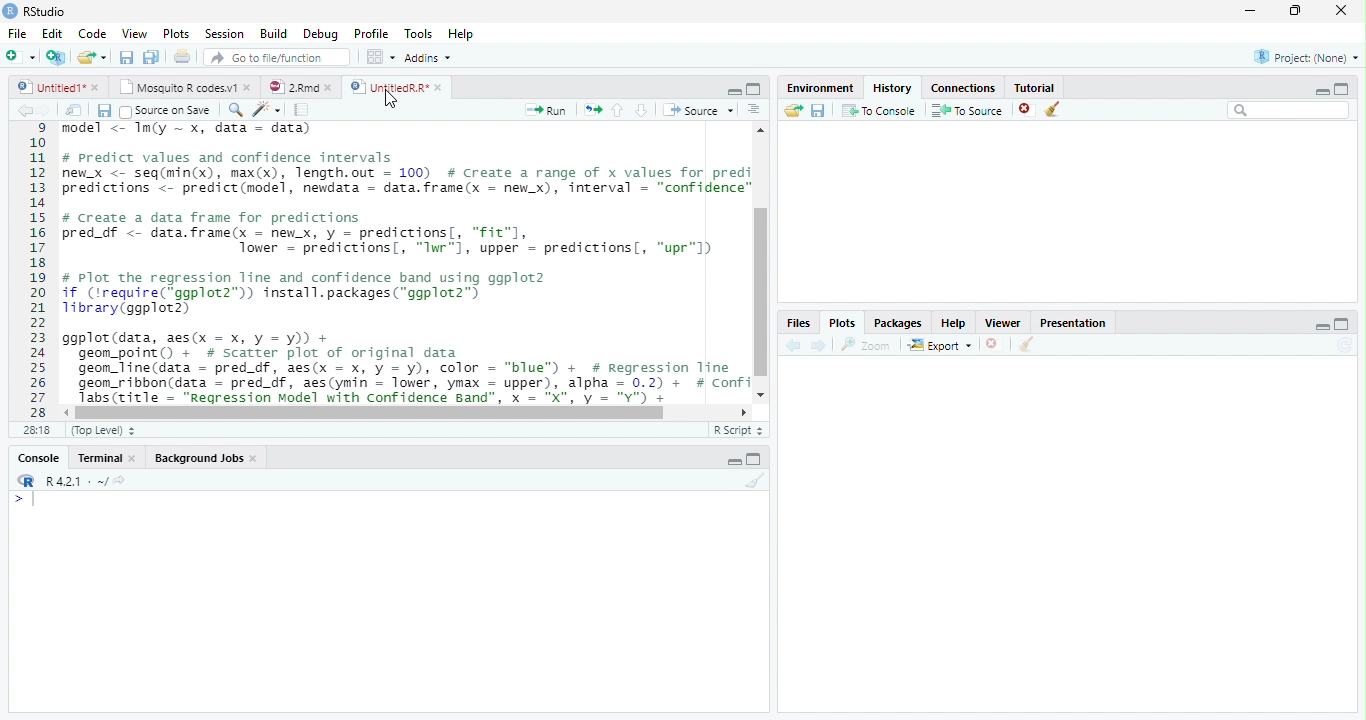 The width and height of the screenshot is (1366, 720). Describe the element at coordinates (939, 346) in the screenshot. I see `Export` at that location.